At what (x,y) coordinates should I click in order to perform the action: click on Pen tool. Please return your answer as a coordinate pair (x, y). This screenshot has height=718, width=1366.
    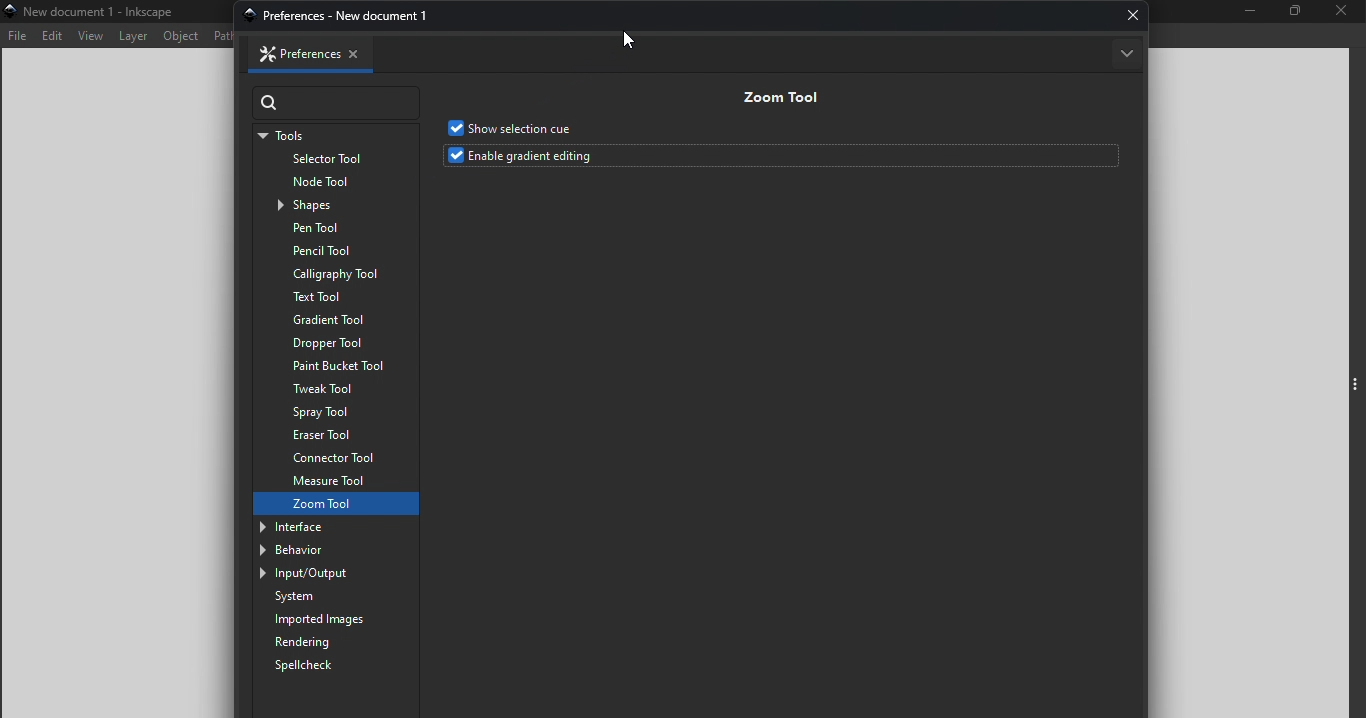
    Looking at the image, I should click on (306, 225).